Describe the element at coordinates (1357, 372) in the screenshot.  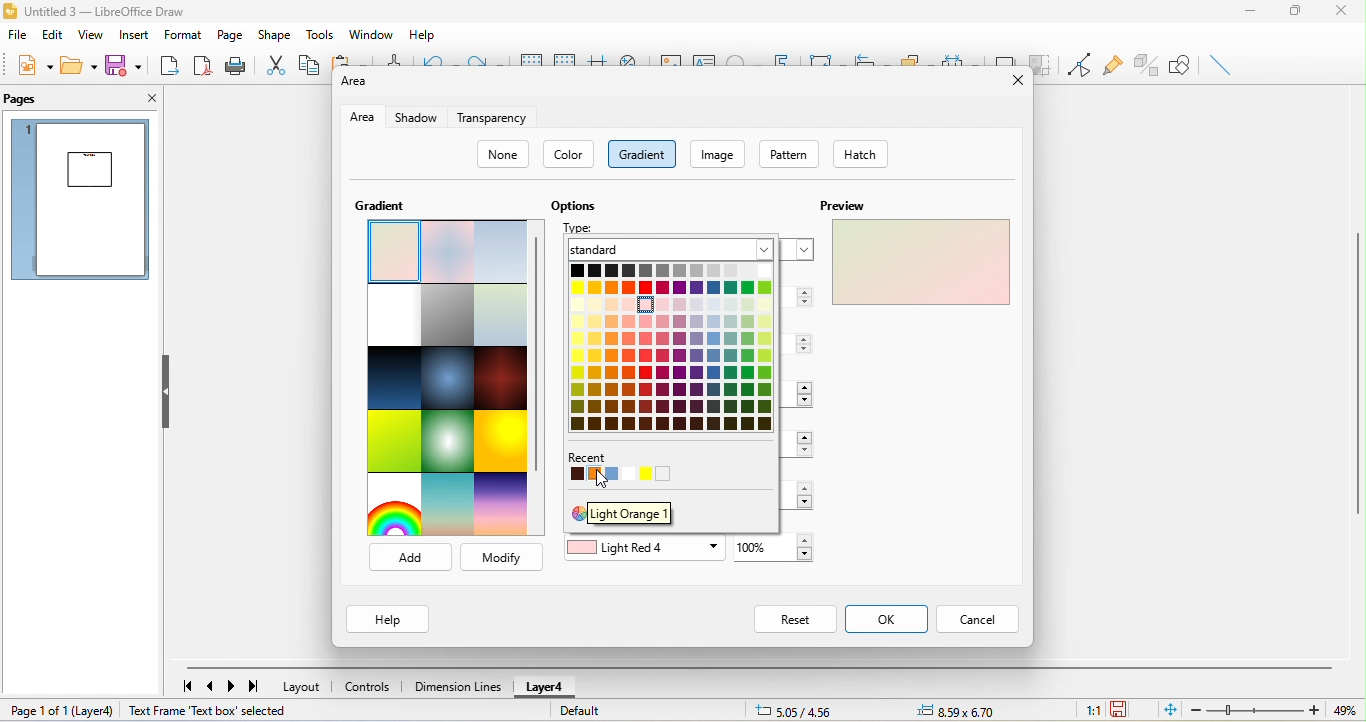
I see `vertical scroll bar` at that location.